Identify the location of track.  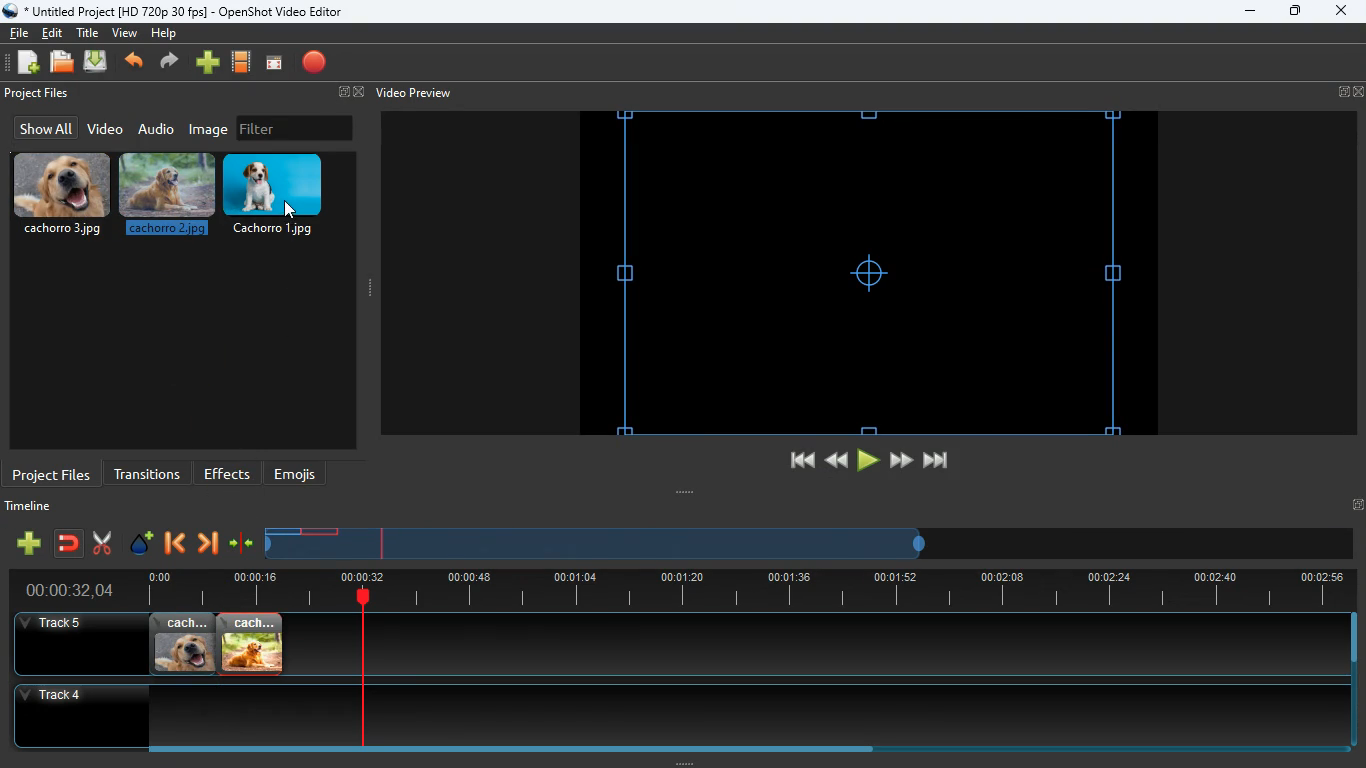
(663, 715).